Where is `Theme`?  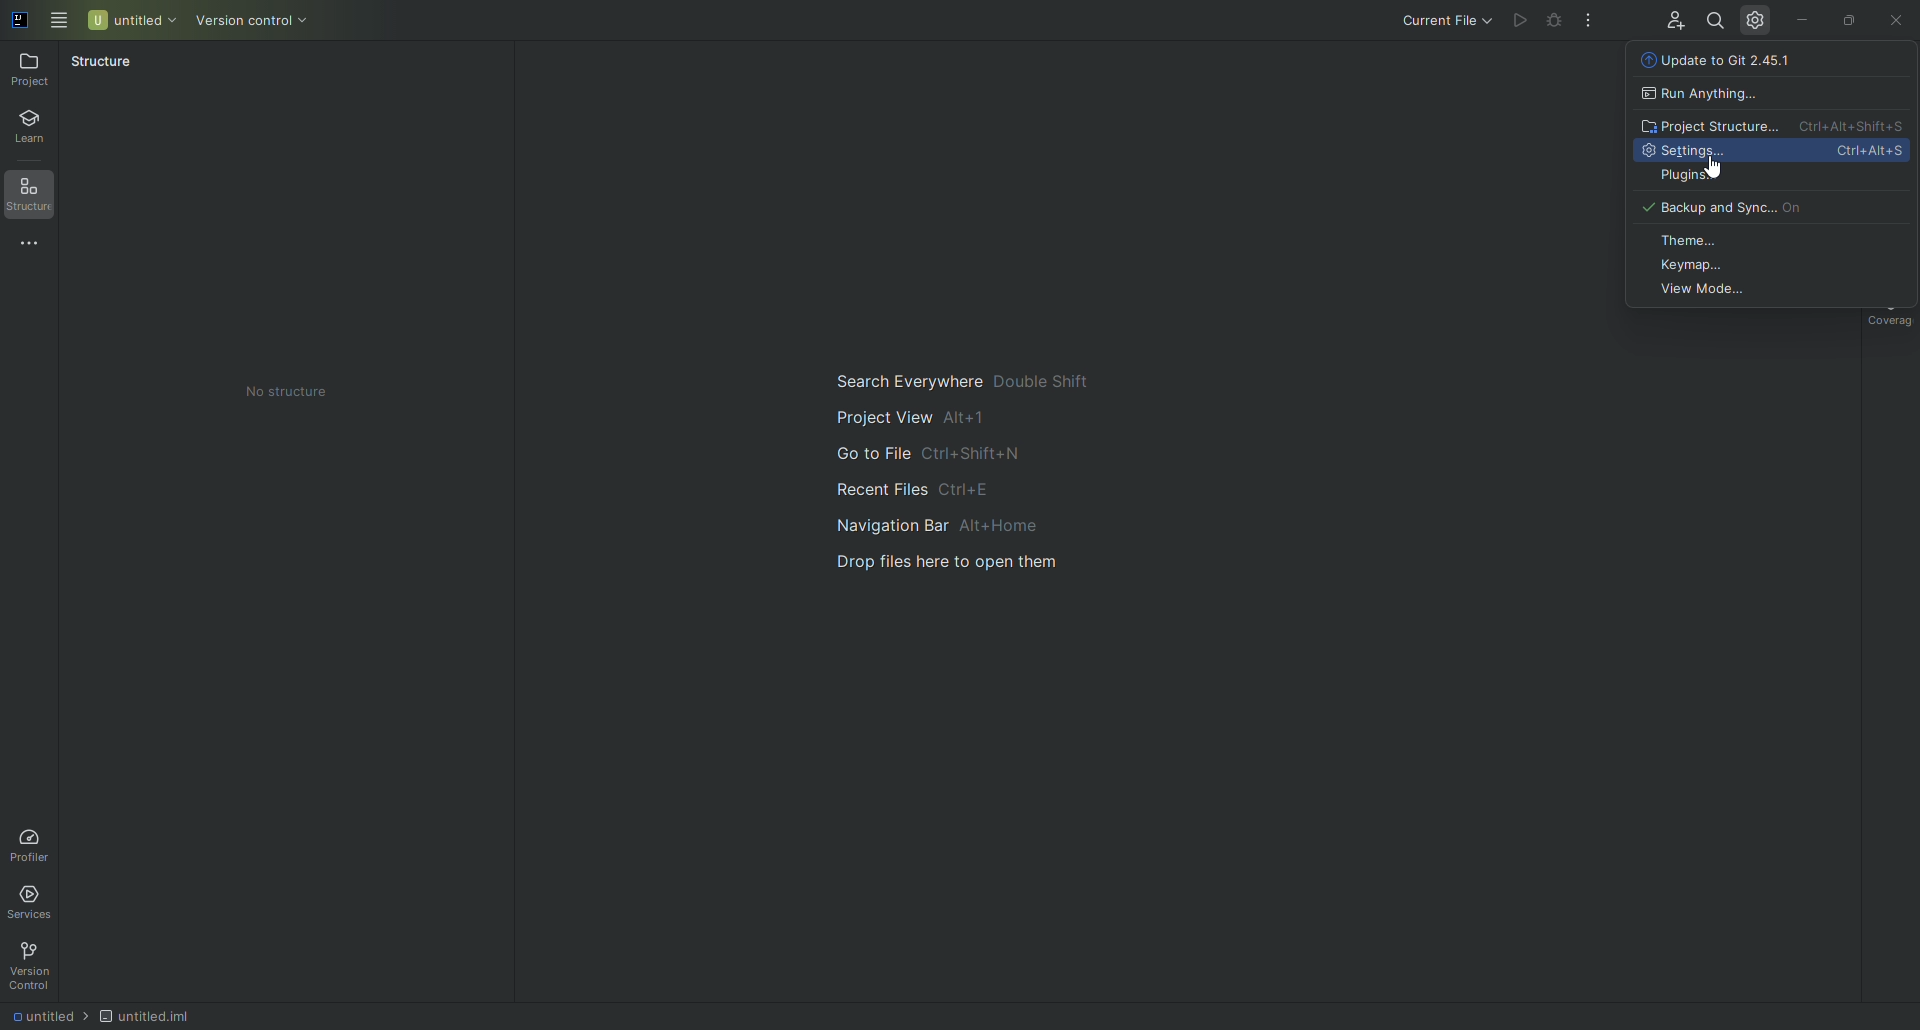 Theme is located at coordinates (1689, 237).